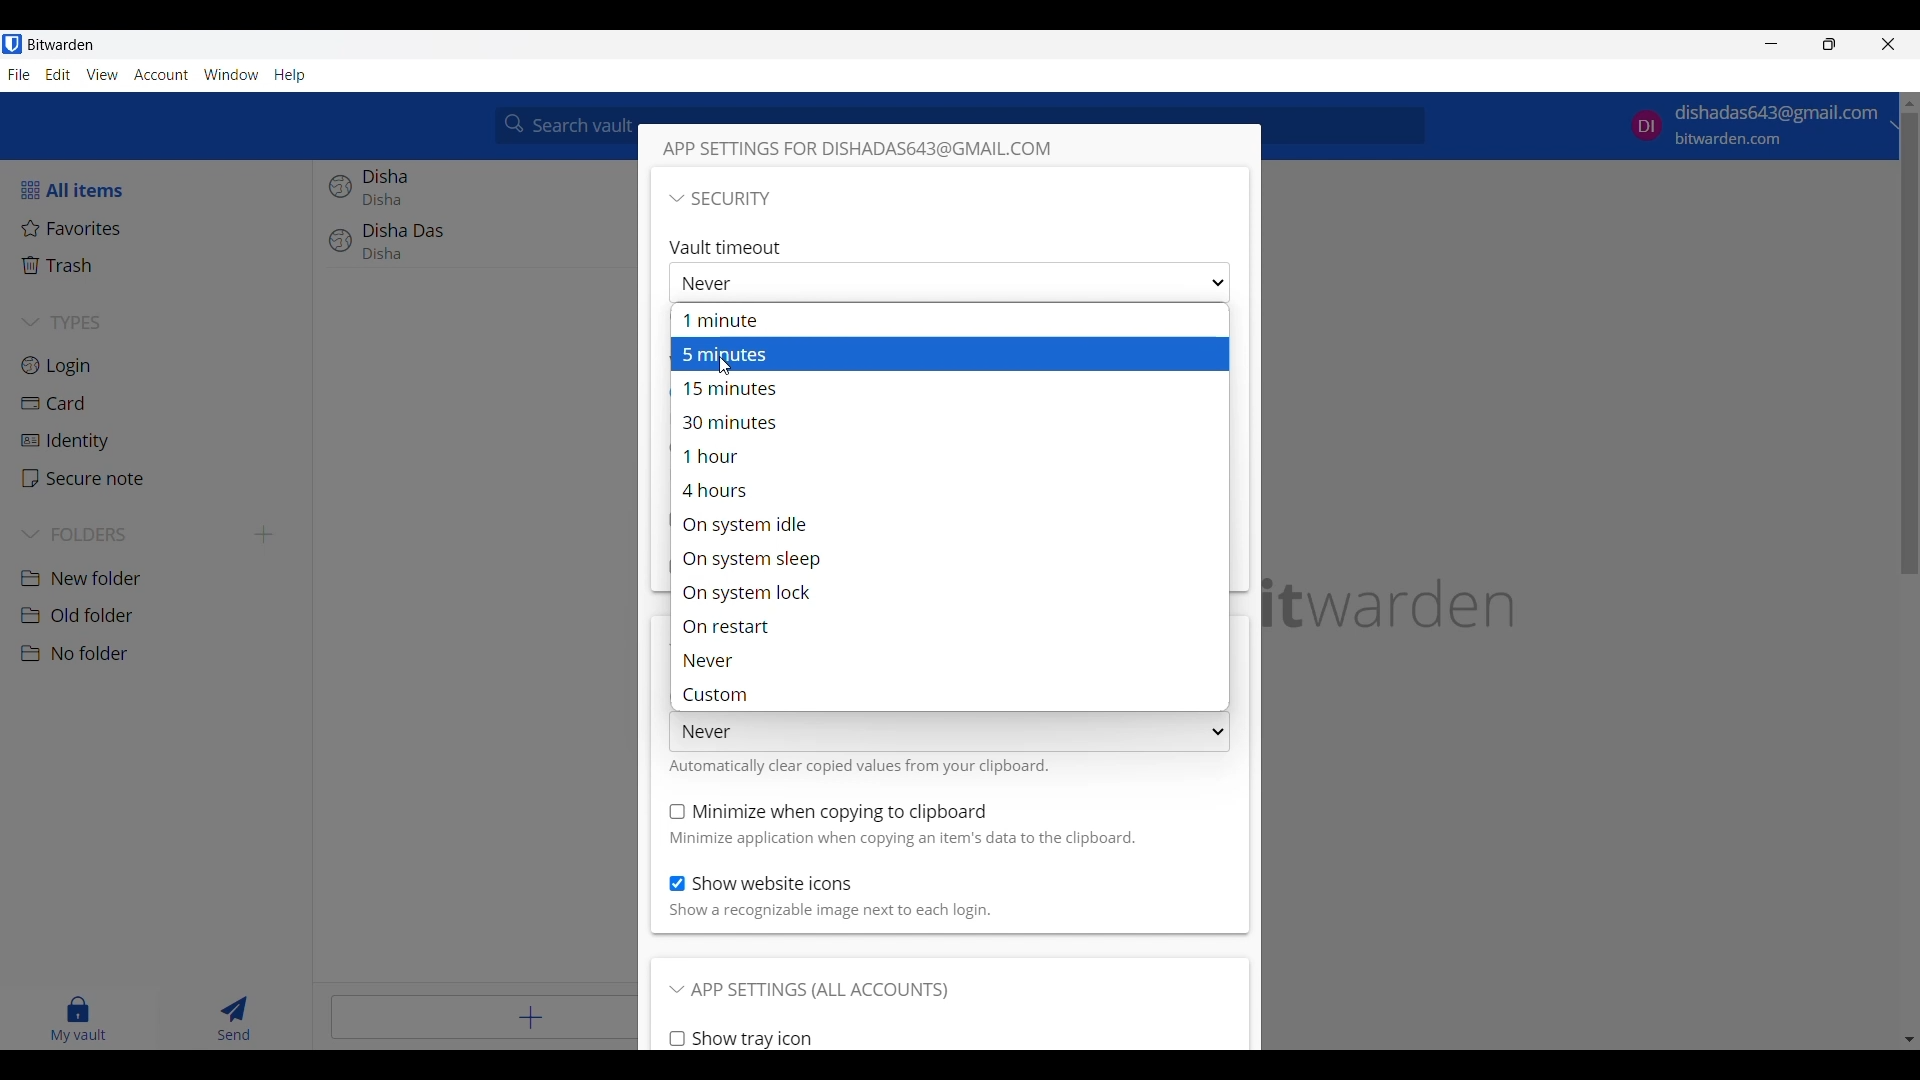 Image resolution: width=1920 pixels, height=1080 pixels. I want to click on Card, so click(161, 404).